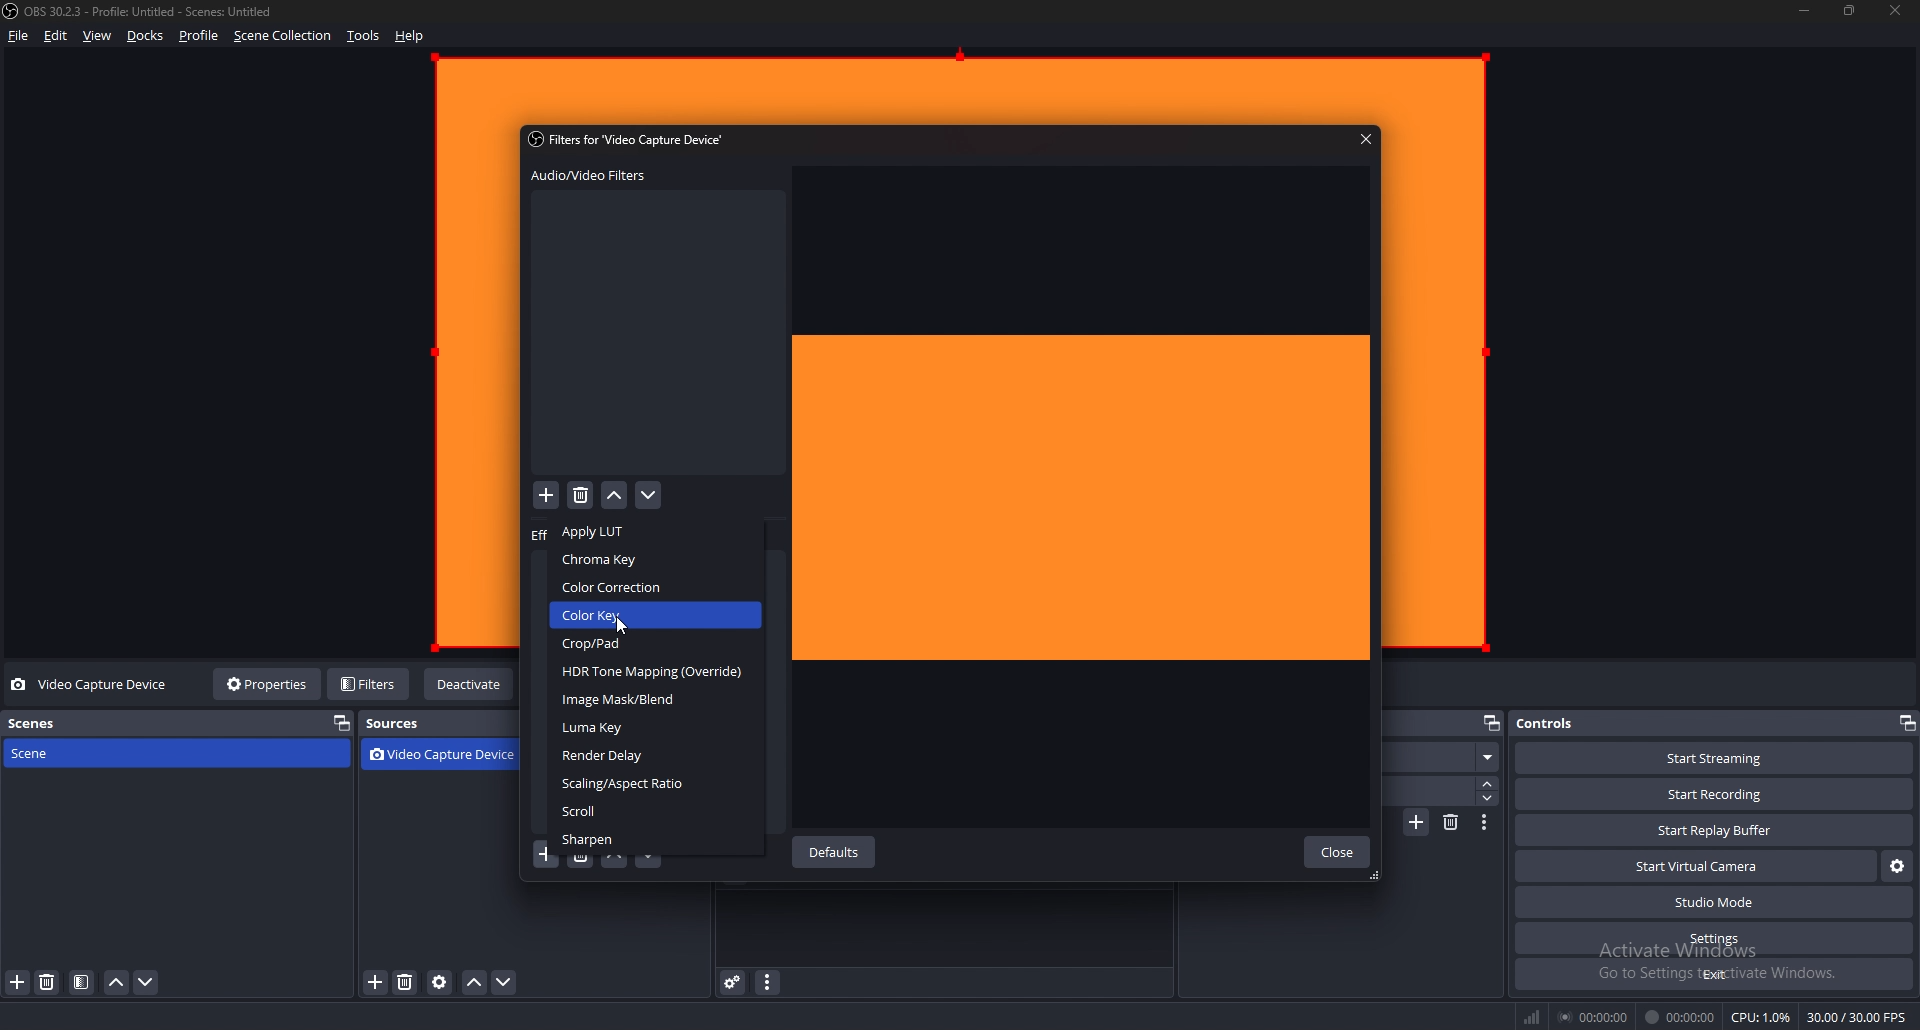 Image resolution: width=1920 pixels, height=1030 pixels. I want to click on properties, so click(270, 683).